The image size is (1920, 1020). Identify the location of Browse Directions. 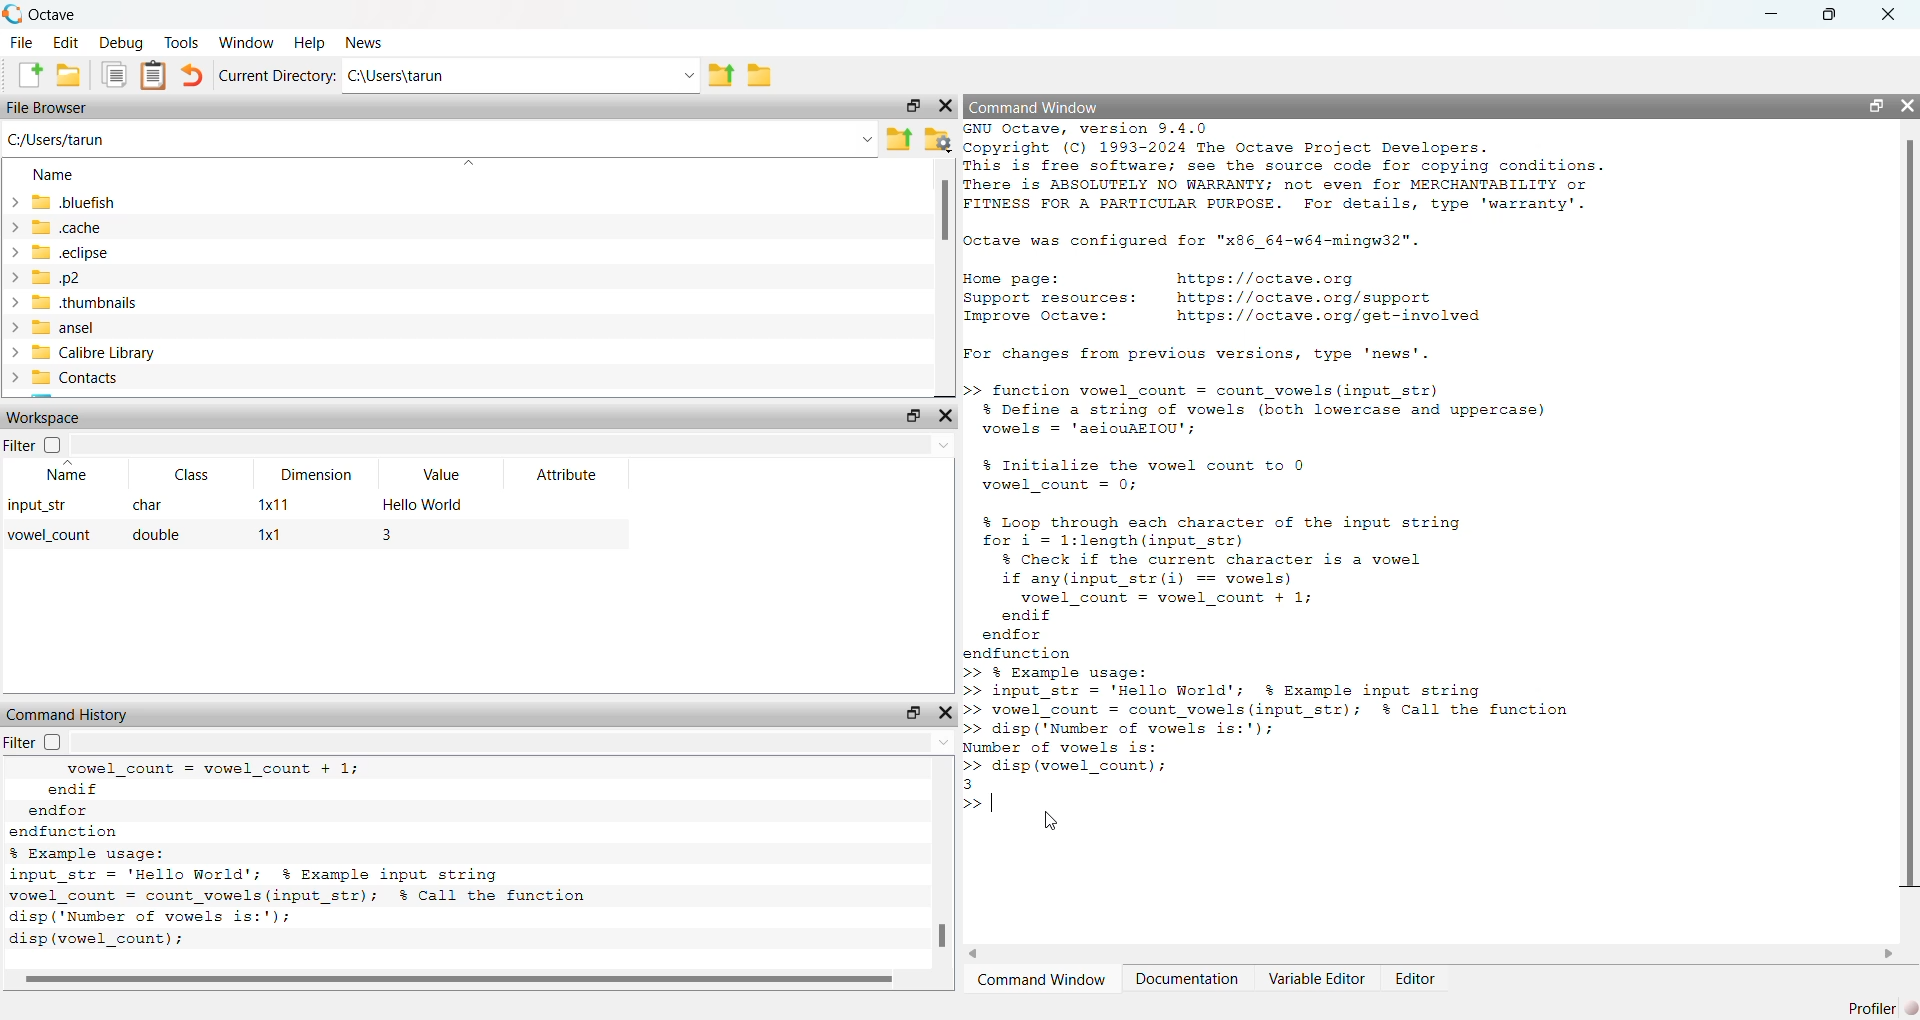
(760, 74).